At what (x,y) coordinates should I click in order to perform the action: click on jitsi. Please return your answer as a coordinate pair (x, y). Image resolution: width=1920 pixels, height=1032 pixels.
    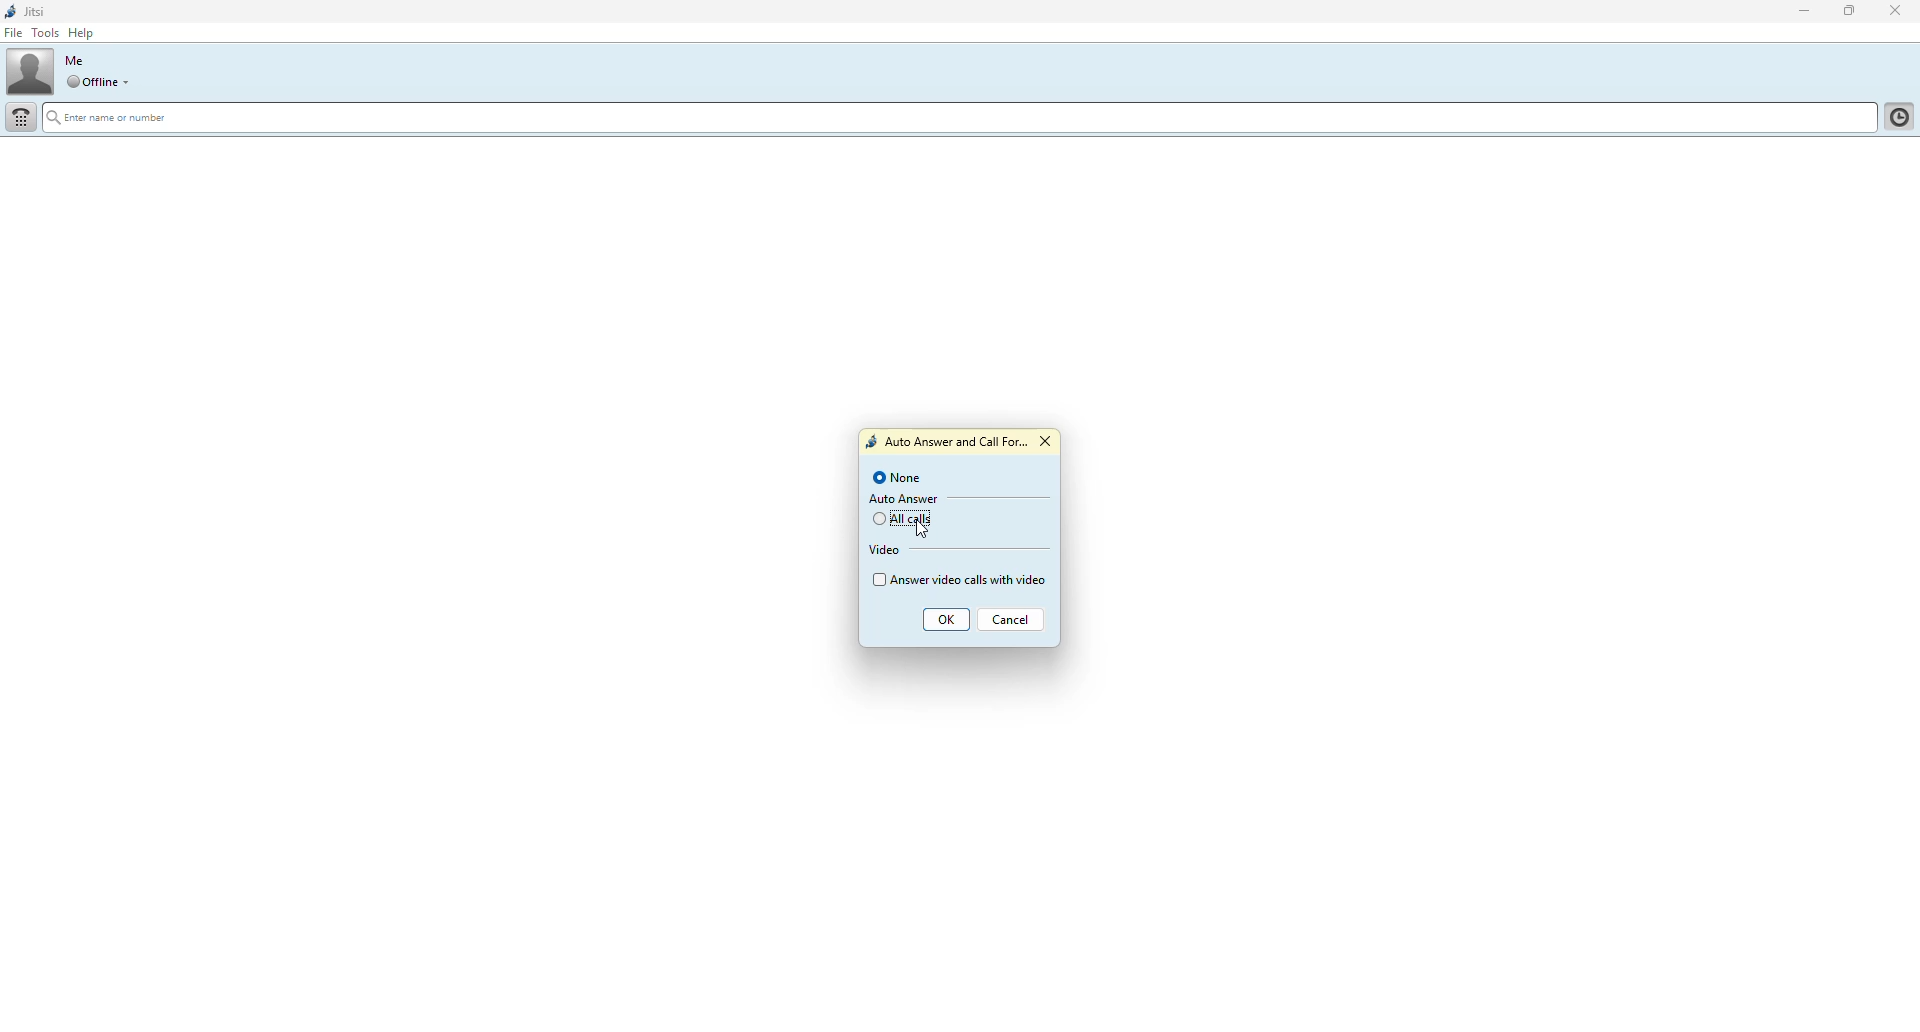
    Looking at the image, I should click on (28, 12).